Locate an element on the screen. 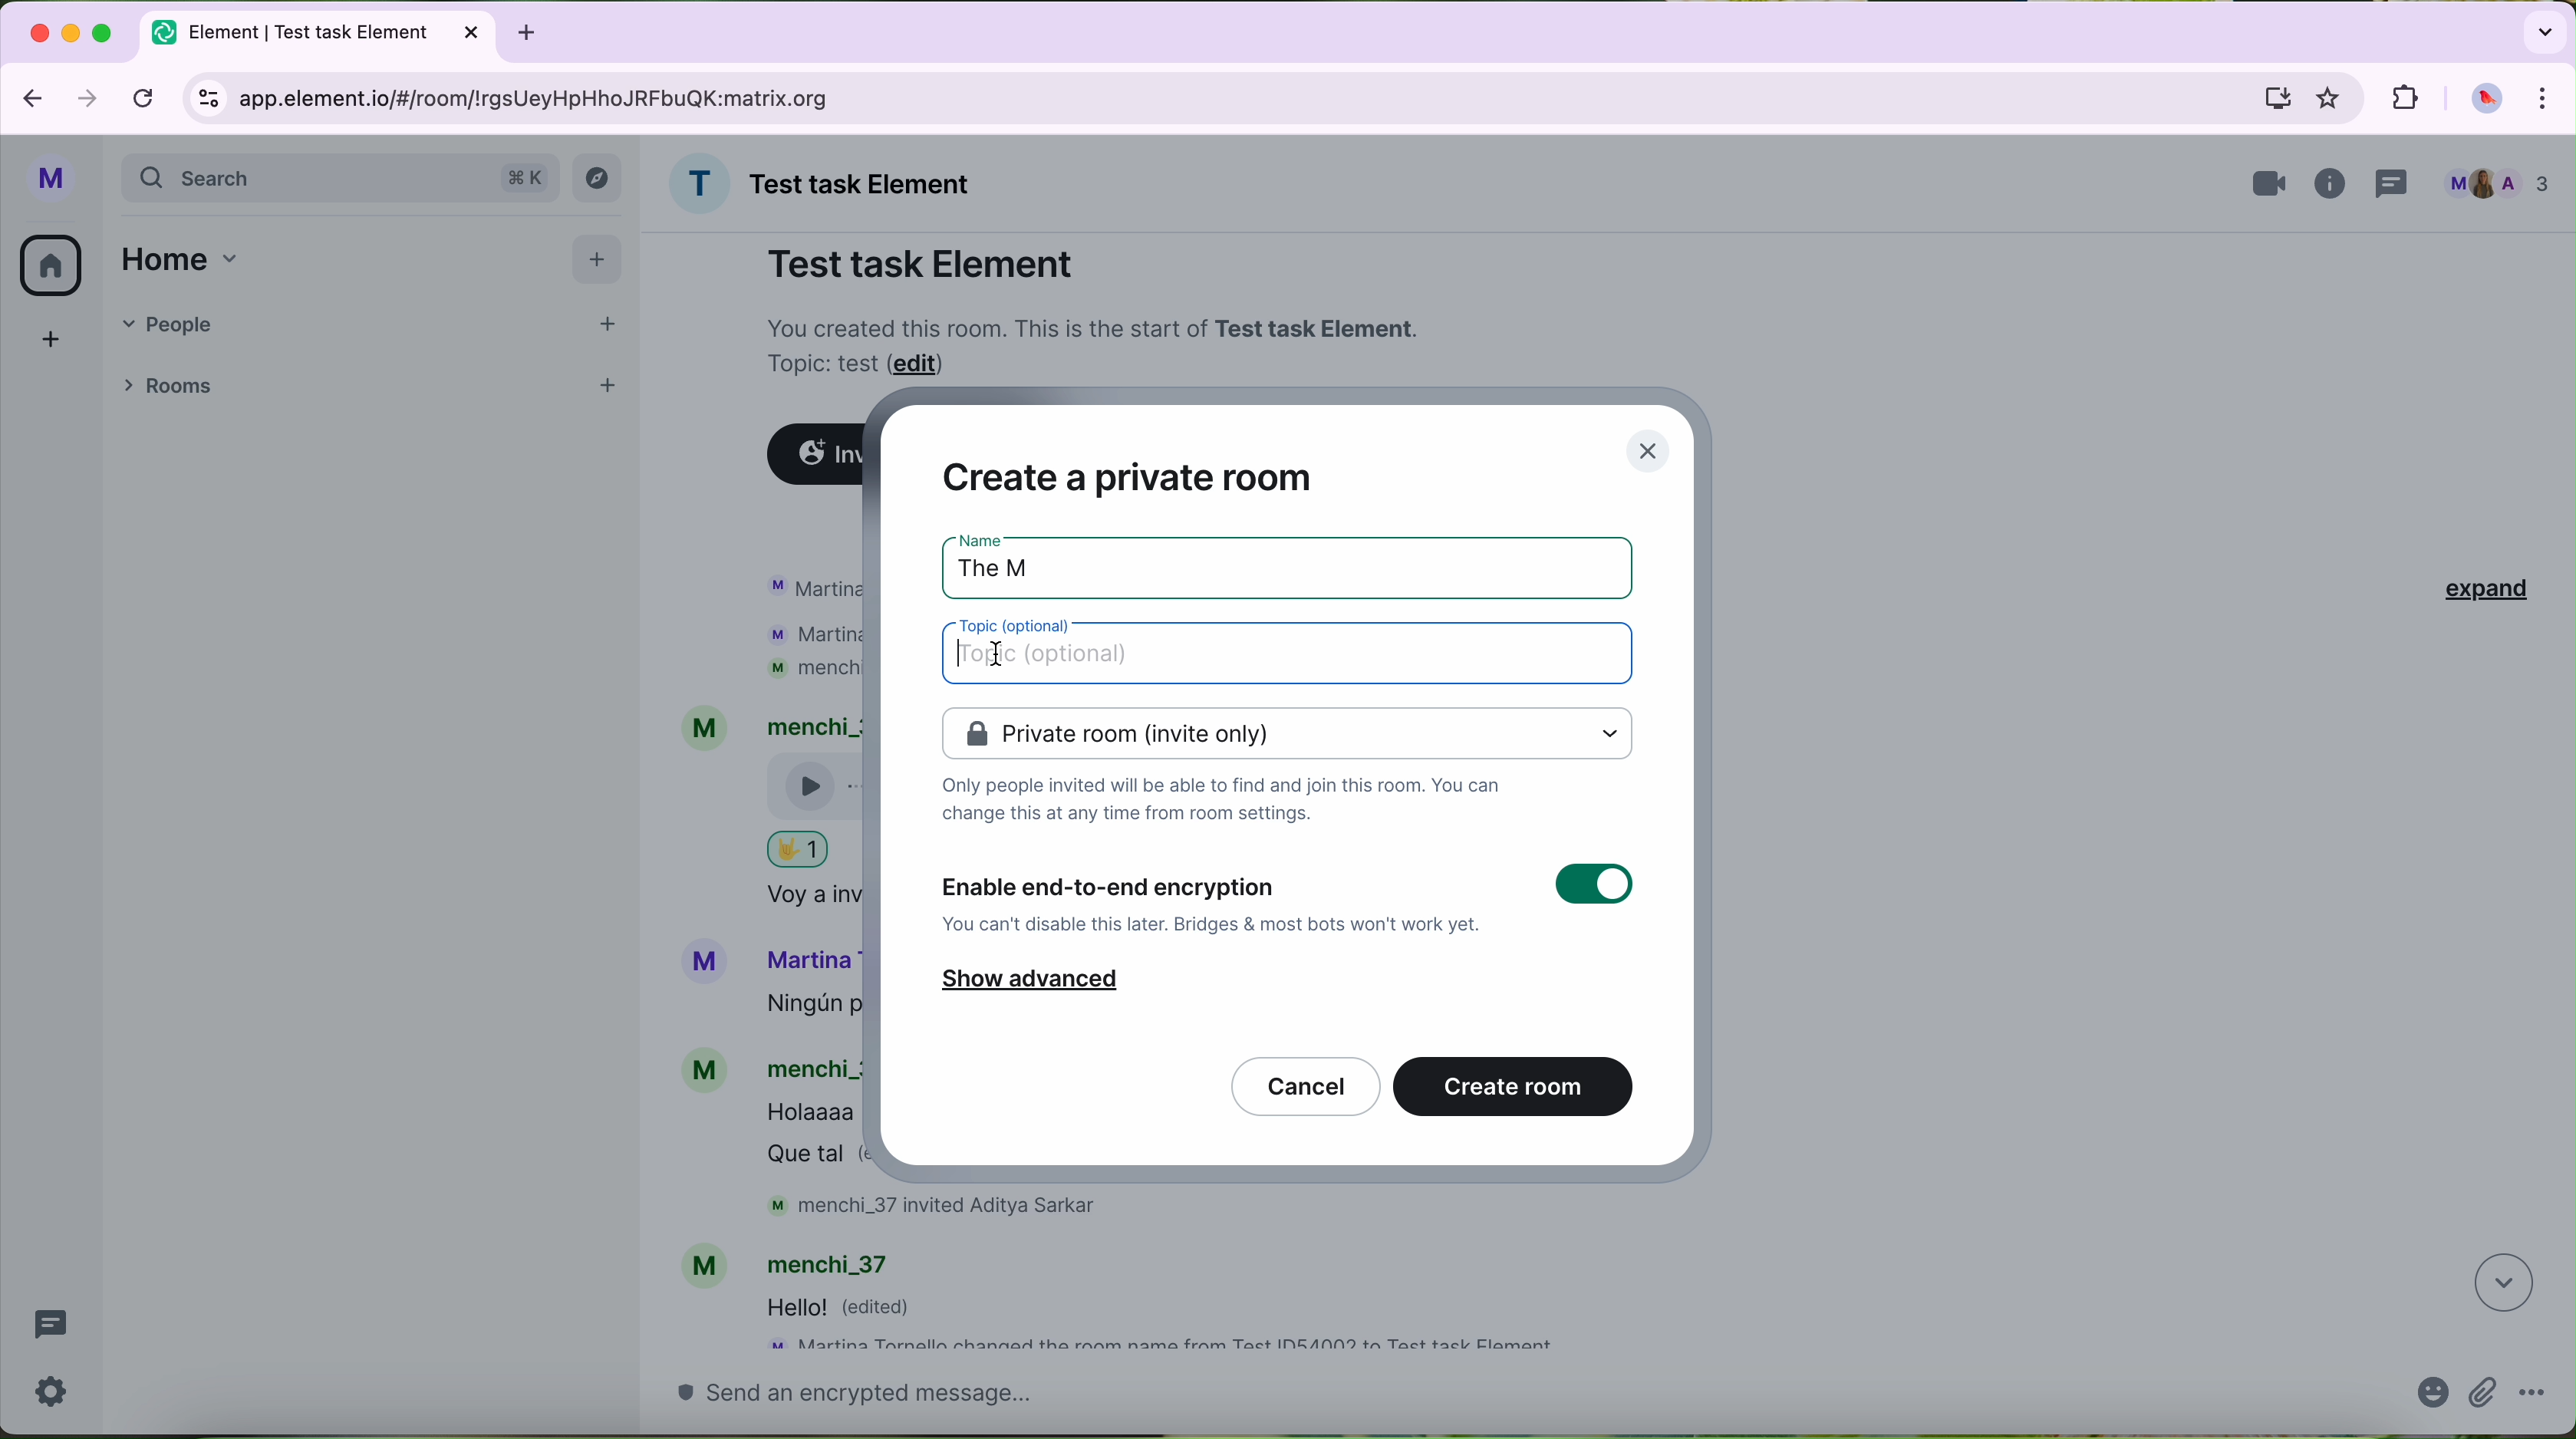 The image size is (2576, 1439). expand is located at coordinates (2475, 588).